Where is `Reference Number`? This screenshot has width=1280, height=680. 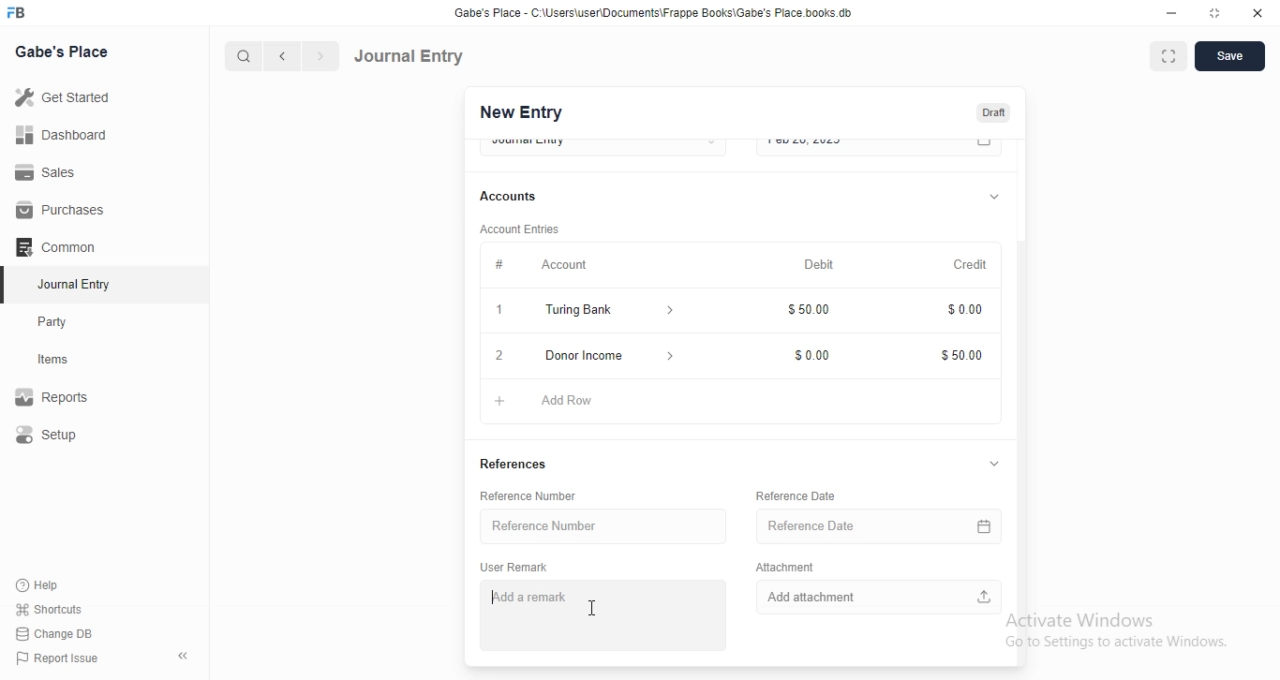
Reference Number is located at coordinates (537, 496).